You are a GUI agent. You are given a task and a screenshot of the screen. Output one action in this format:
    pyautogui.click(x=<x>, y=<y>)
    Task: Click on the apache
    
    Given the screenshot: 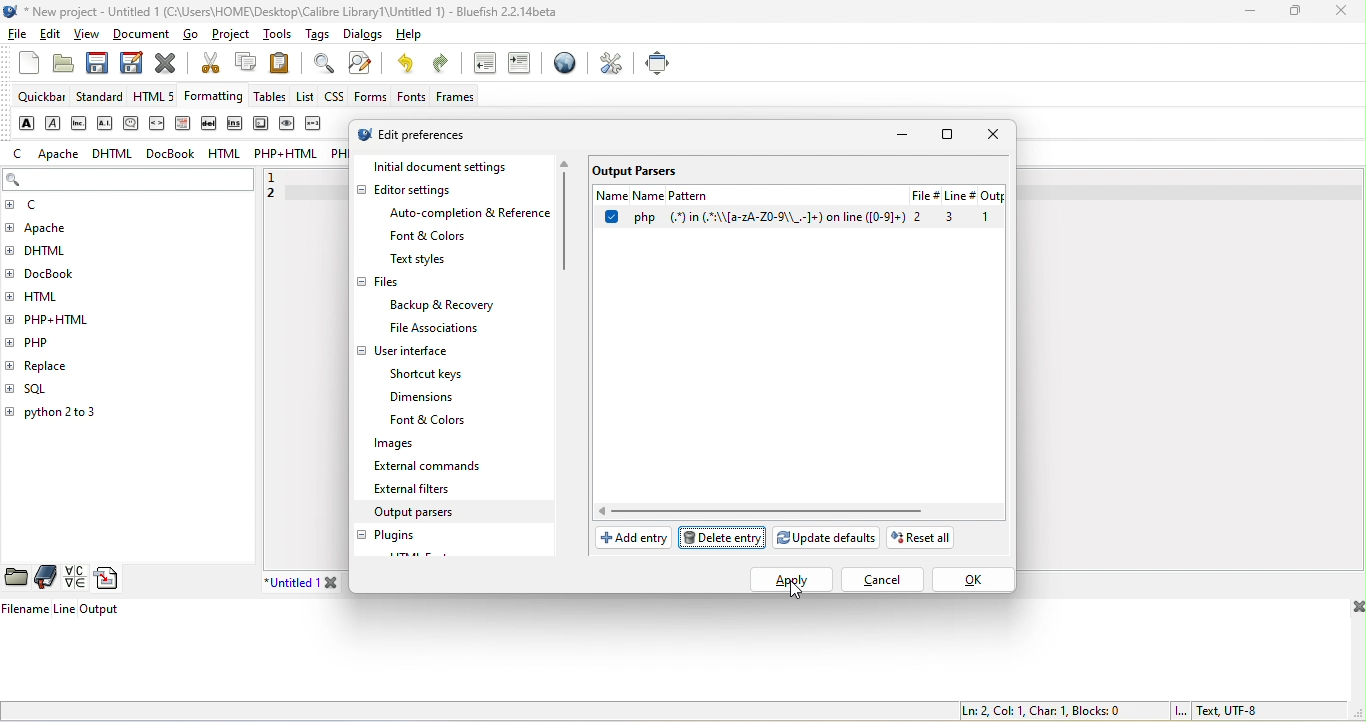 What is the action you would take?
    pyautogui.click(x=62, y=228)
    